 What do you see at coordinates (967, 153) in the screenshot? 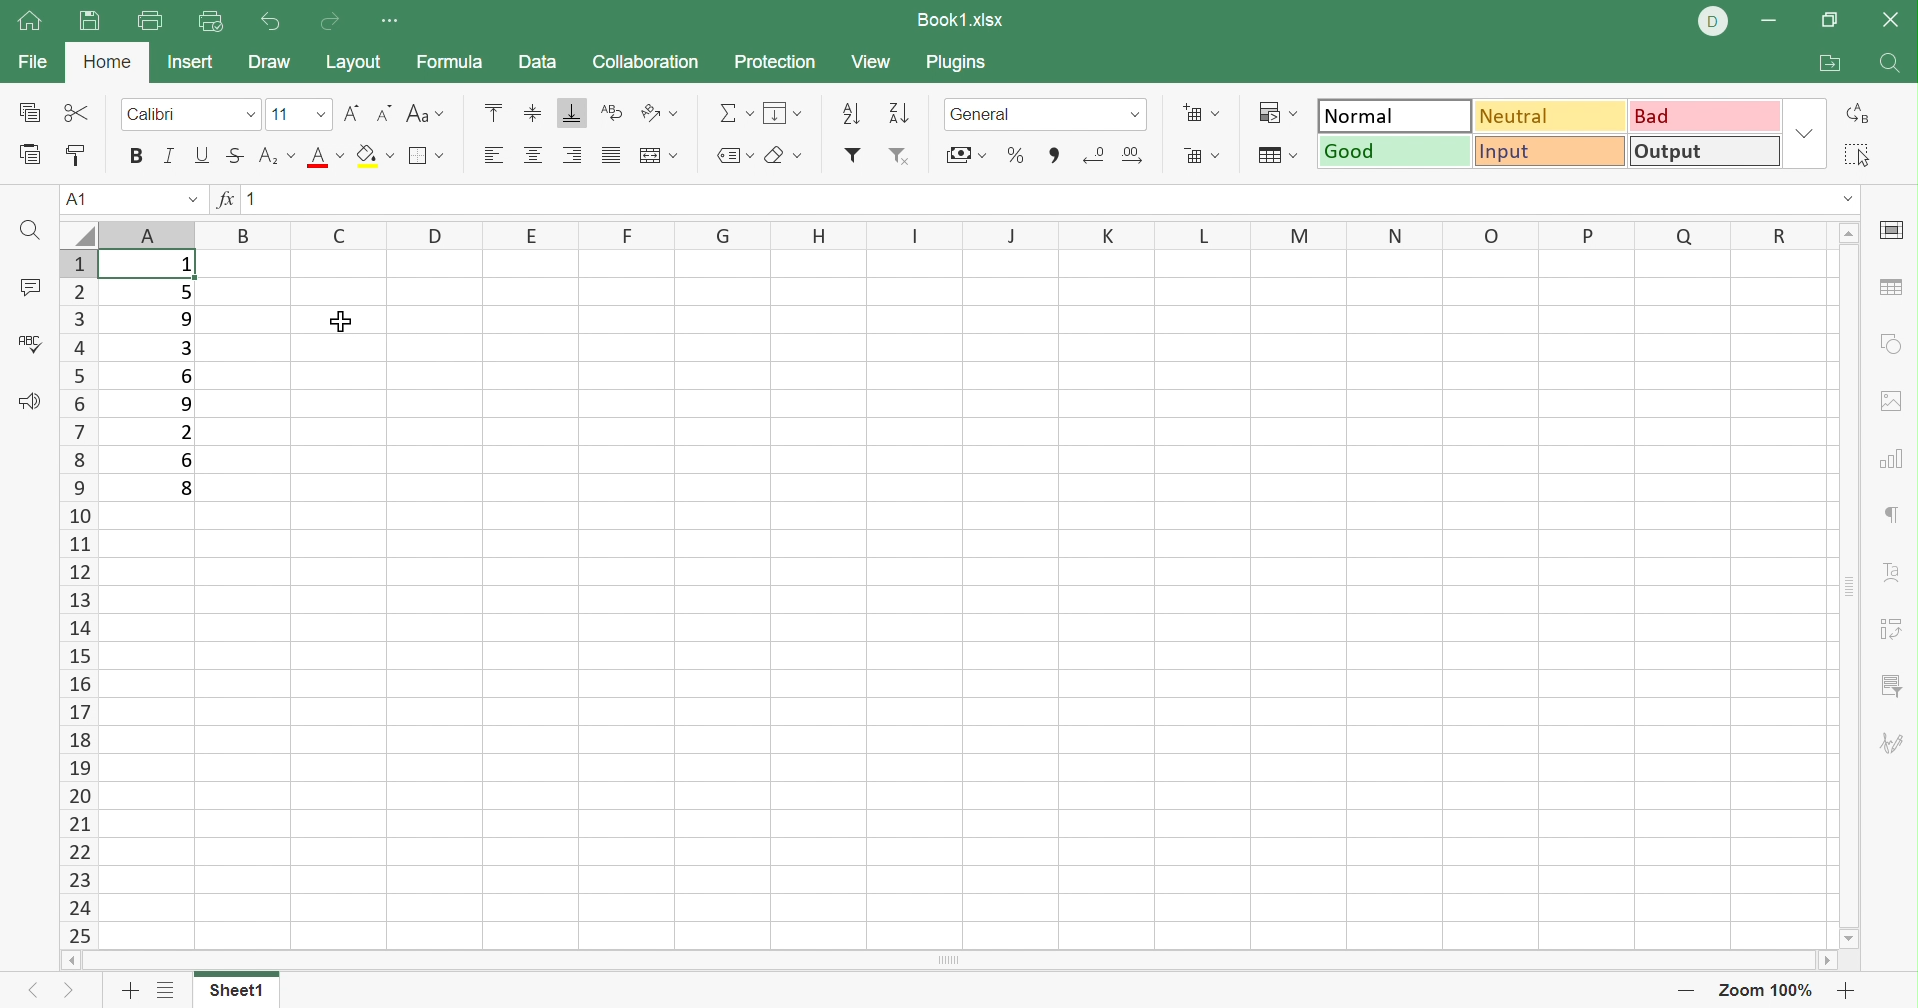
I see `Accounting style` at bounding box center [967, 153].